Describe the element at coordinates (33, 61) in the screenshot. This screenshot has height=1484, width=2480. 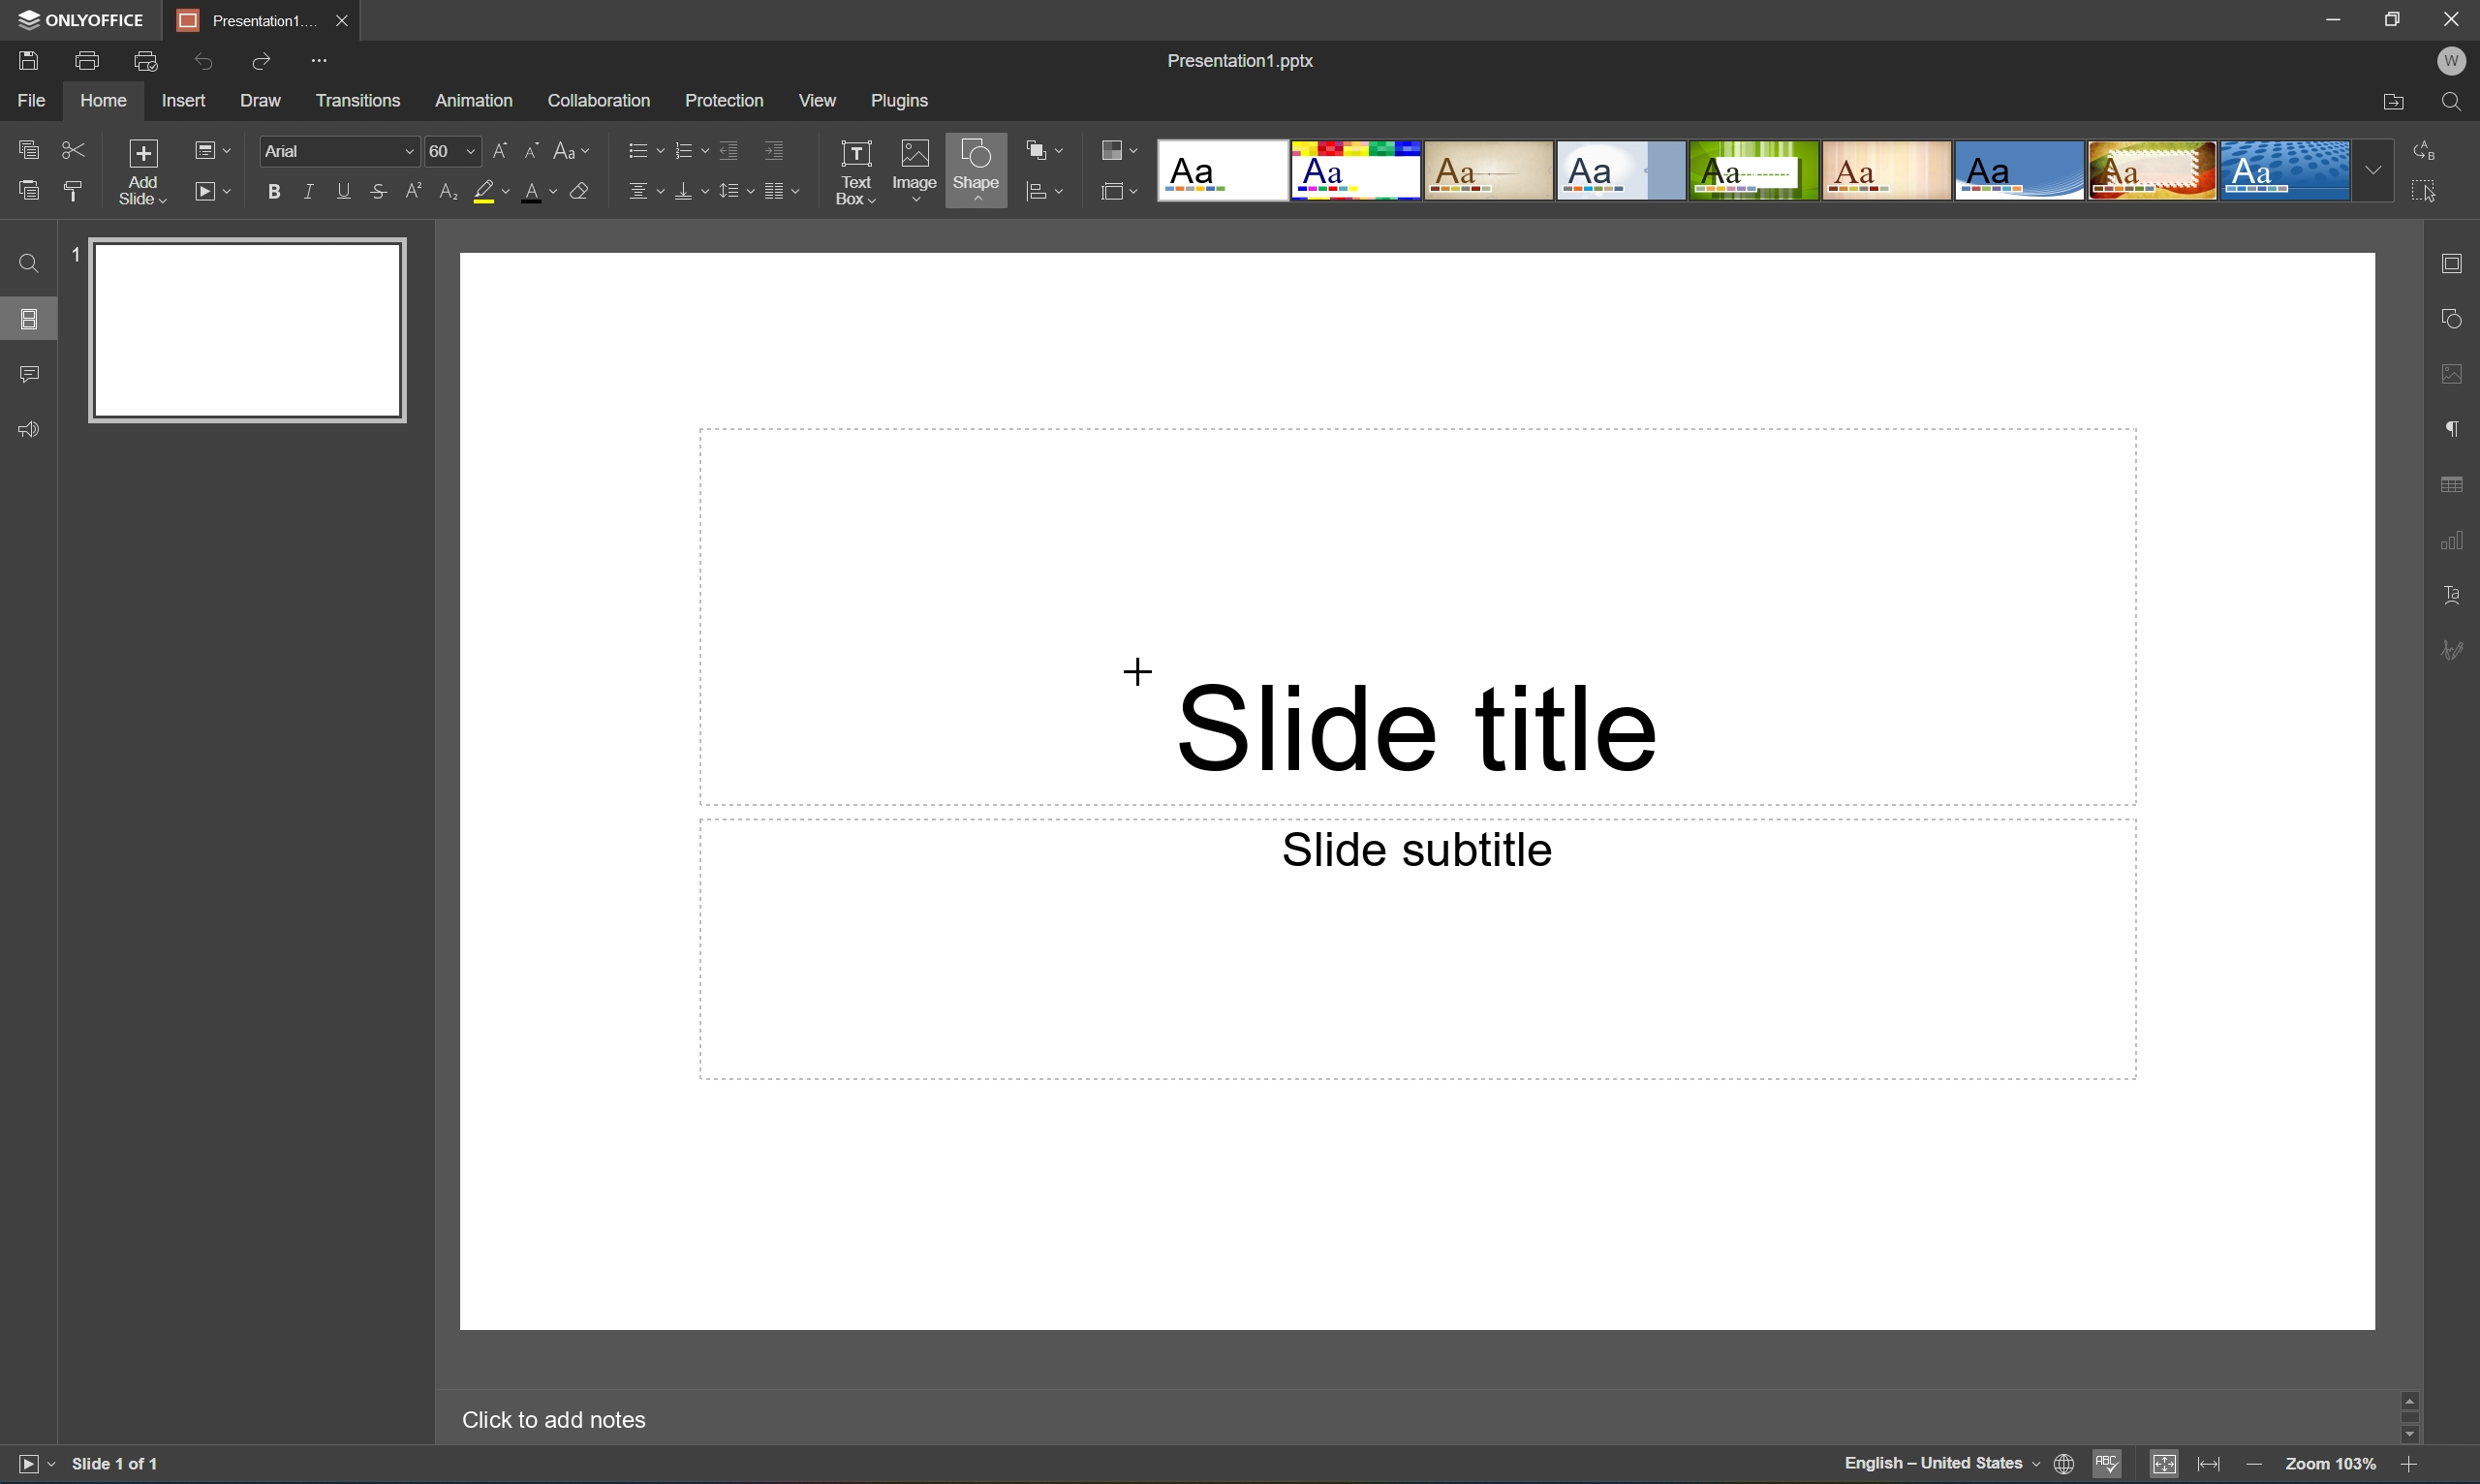
I see `Save` at that location.